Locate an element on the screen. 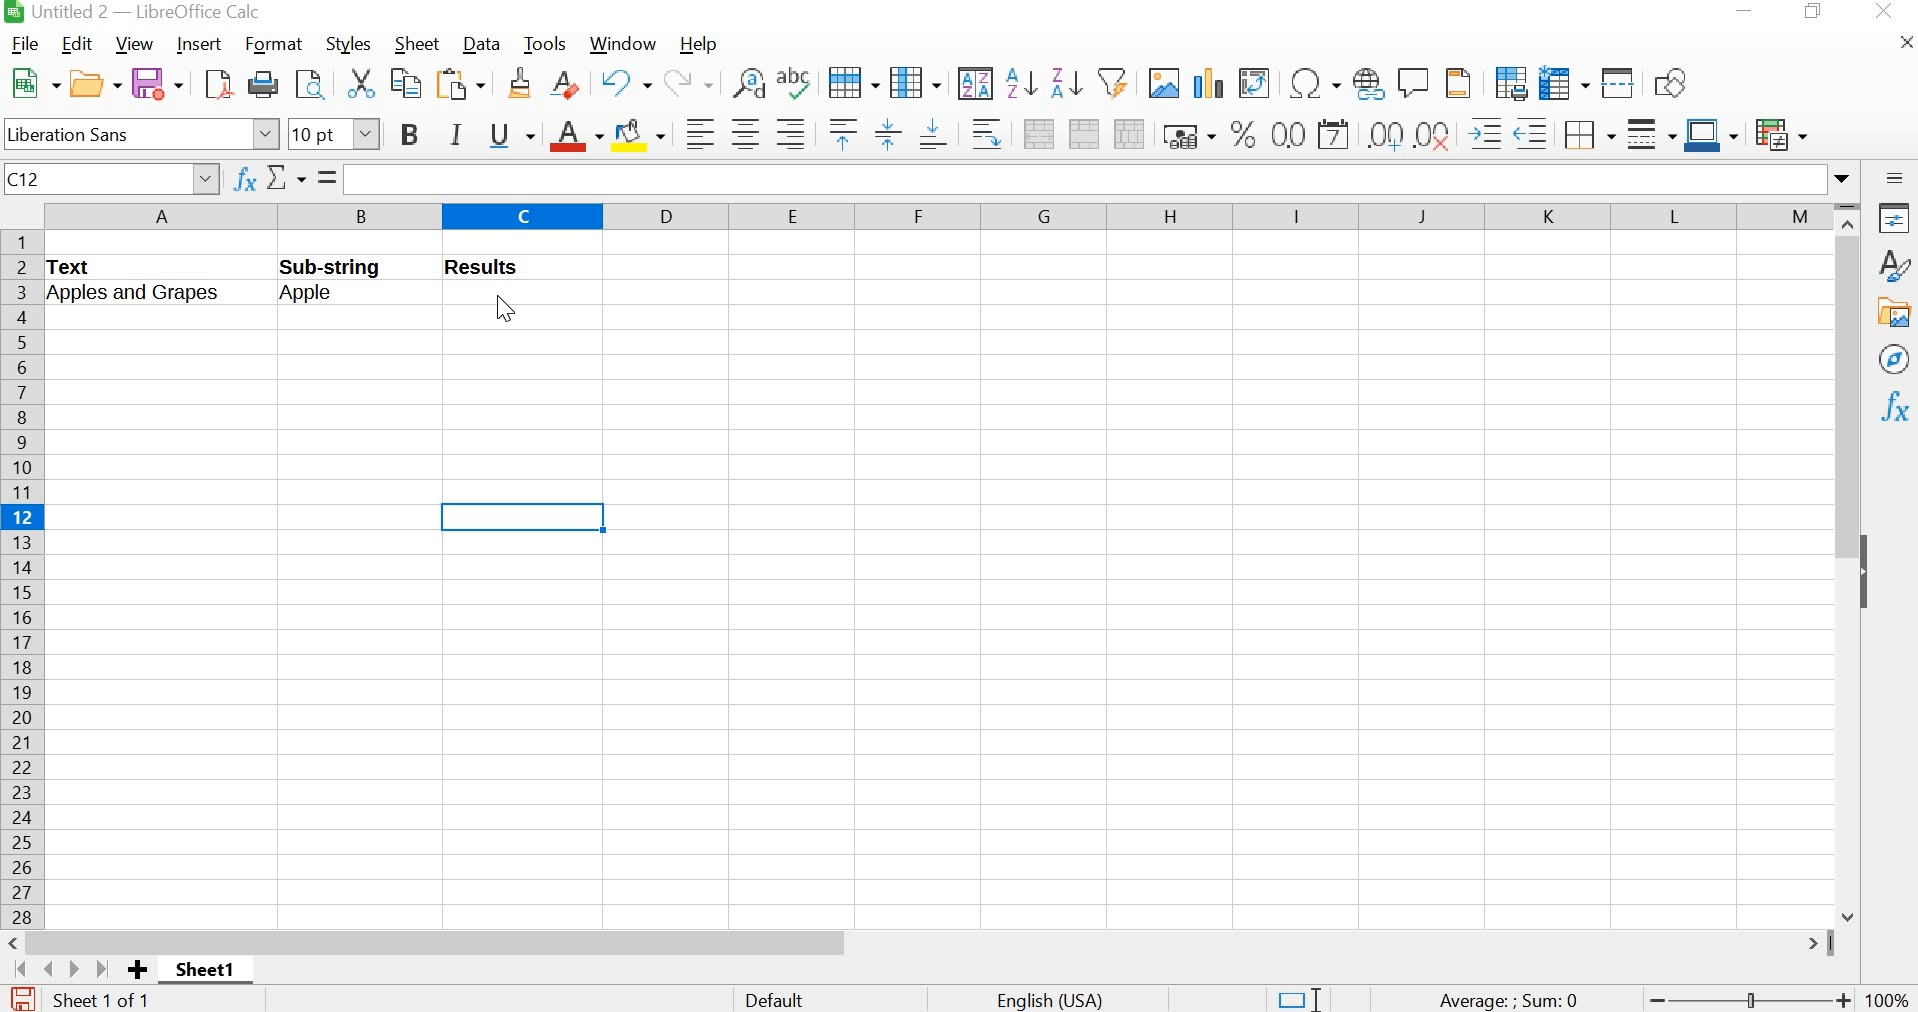 Image resolution: width=1918 pixels, height=1012 pixels. Sub-string is located at coordinates (355, 265).